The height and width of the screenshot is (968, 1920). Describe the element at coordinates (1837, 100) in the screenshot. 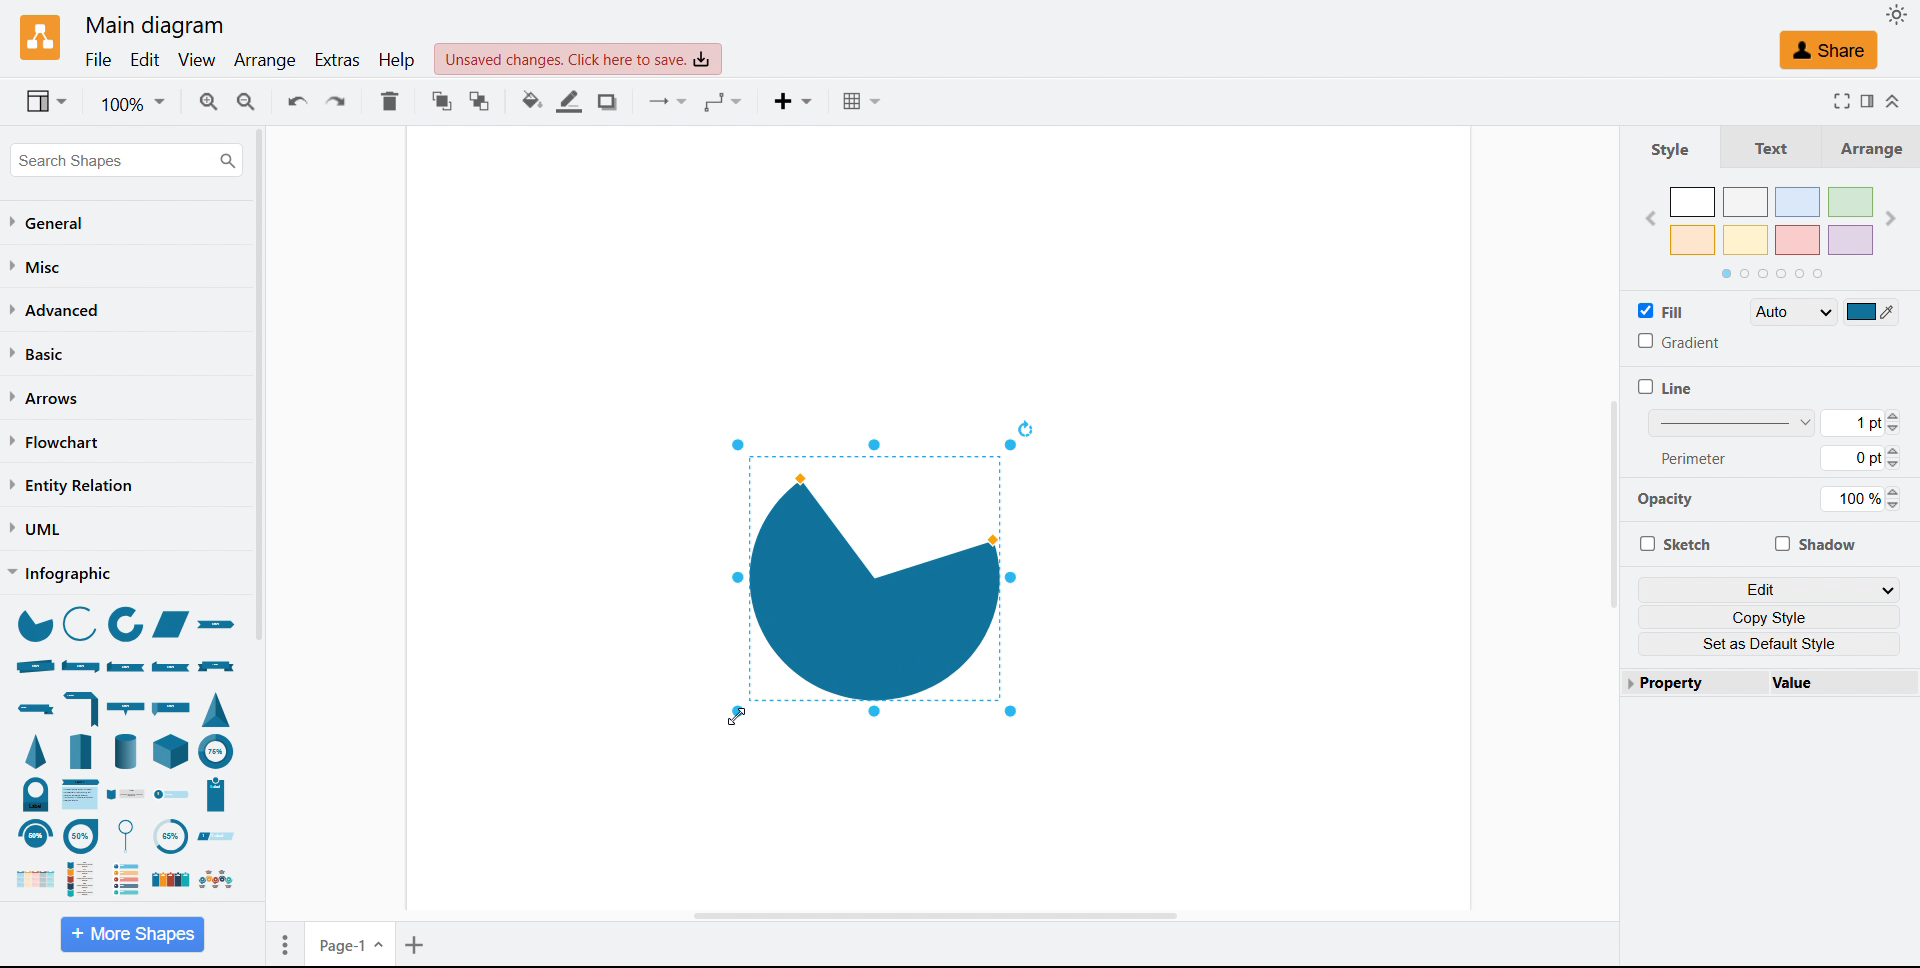

I see `Full screen ` at that location.